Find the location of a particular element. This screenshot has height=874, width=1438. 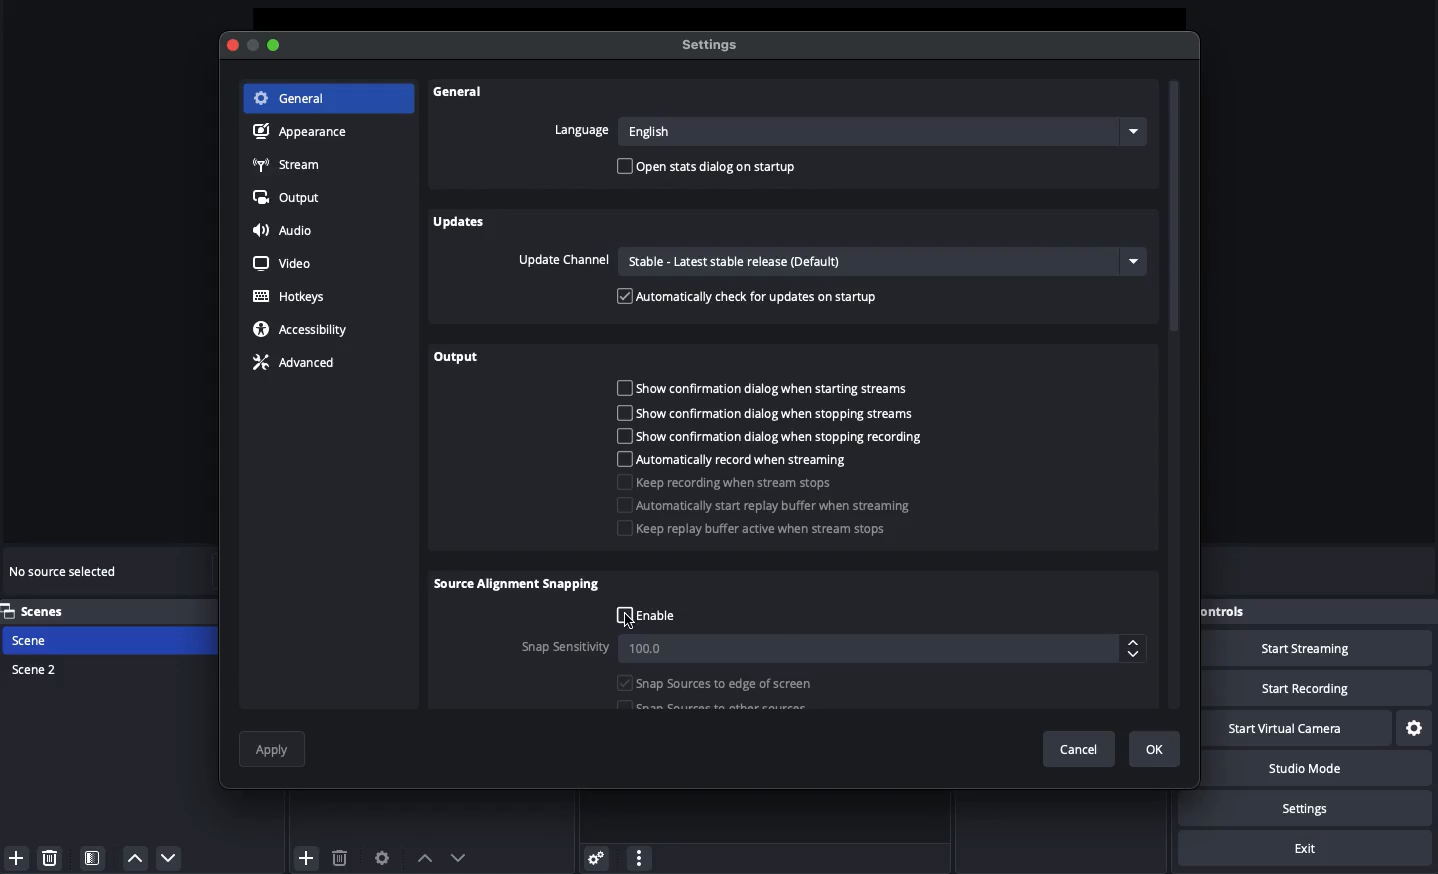

Exit is located at coordinates (1308, 850).